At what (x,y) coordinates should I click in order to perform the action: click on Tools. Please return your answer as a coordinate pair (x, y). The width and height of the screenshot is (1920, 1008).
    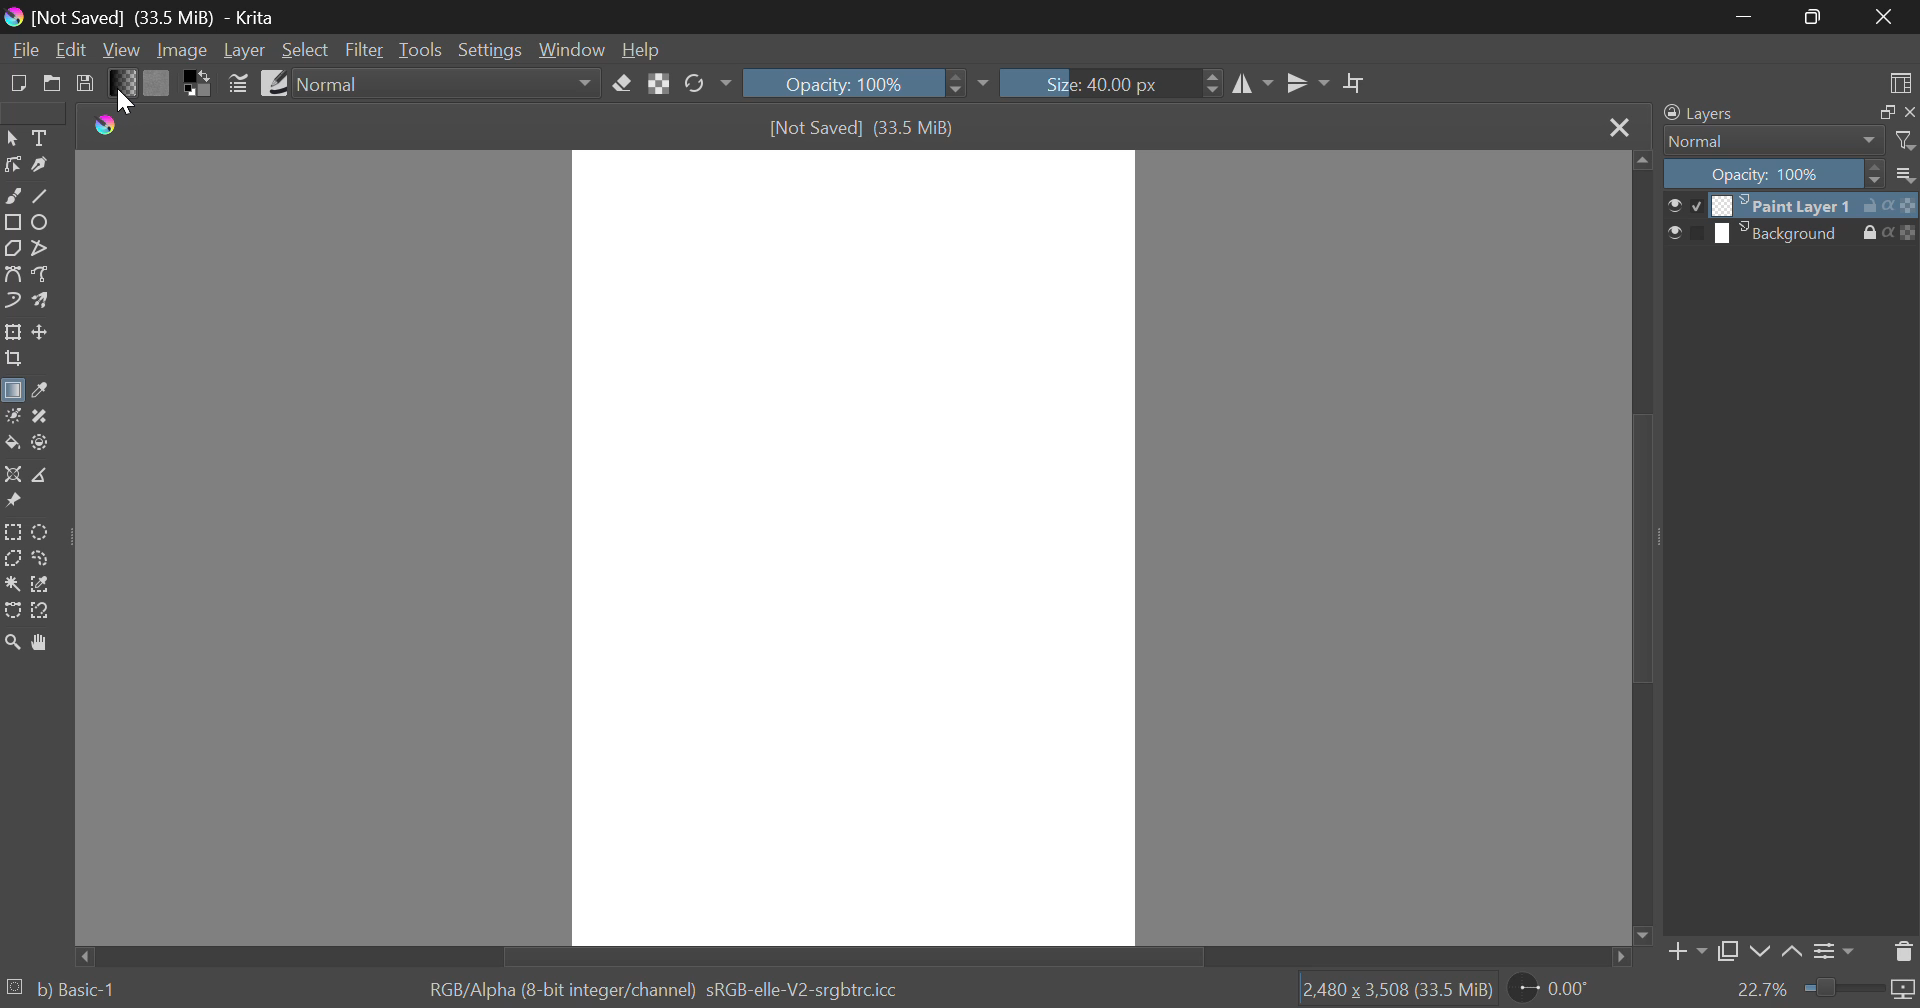
    Looking at the image, I should click on (420, 50).